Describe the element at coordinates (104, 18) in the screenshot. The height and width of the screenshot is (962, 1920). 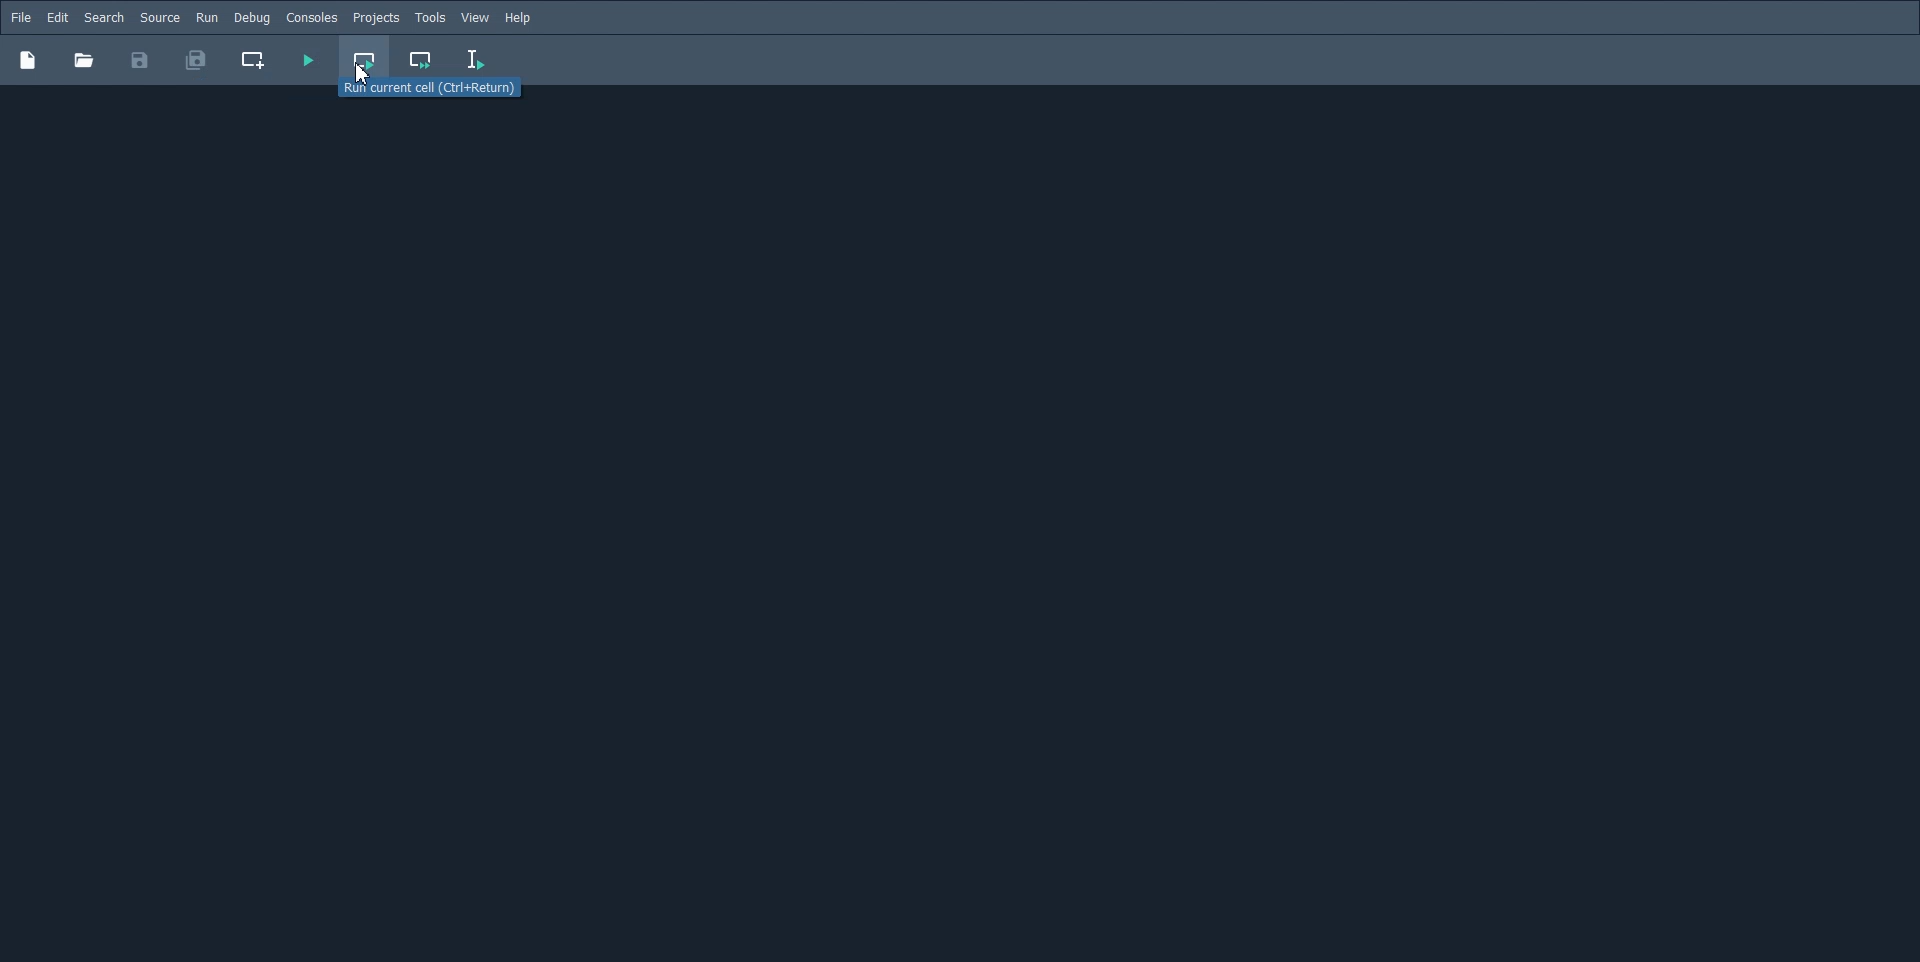
I see `Search` at that location.